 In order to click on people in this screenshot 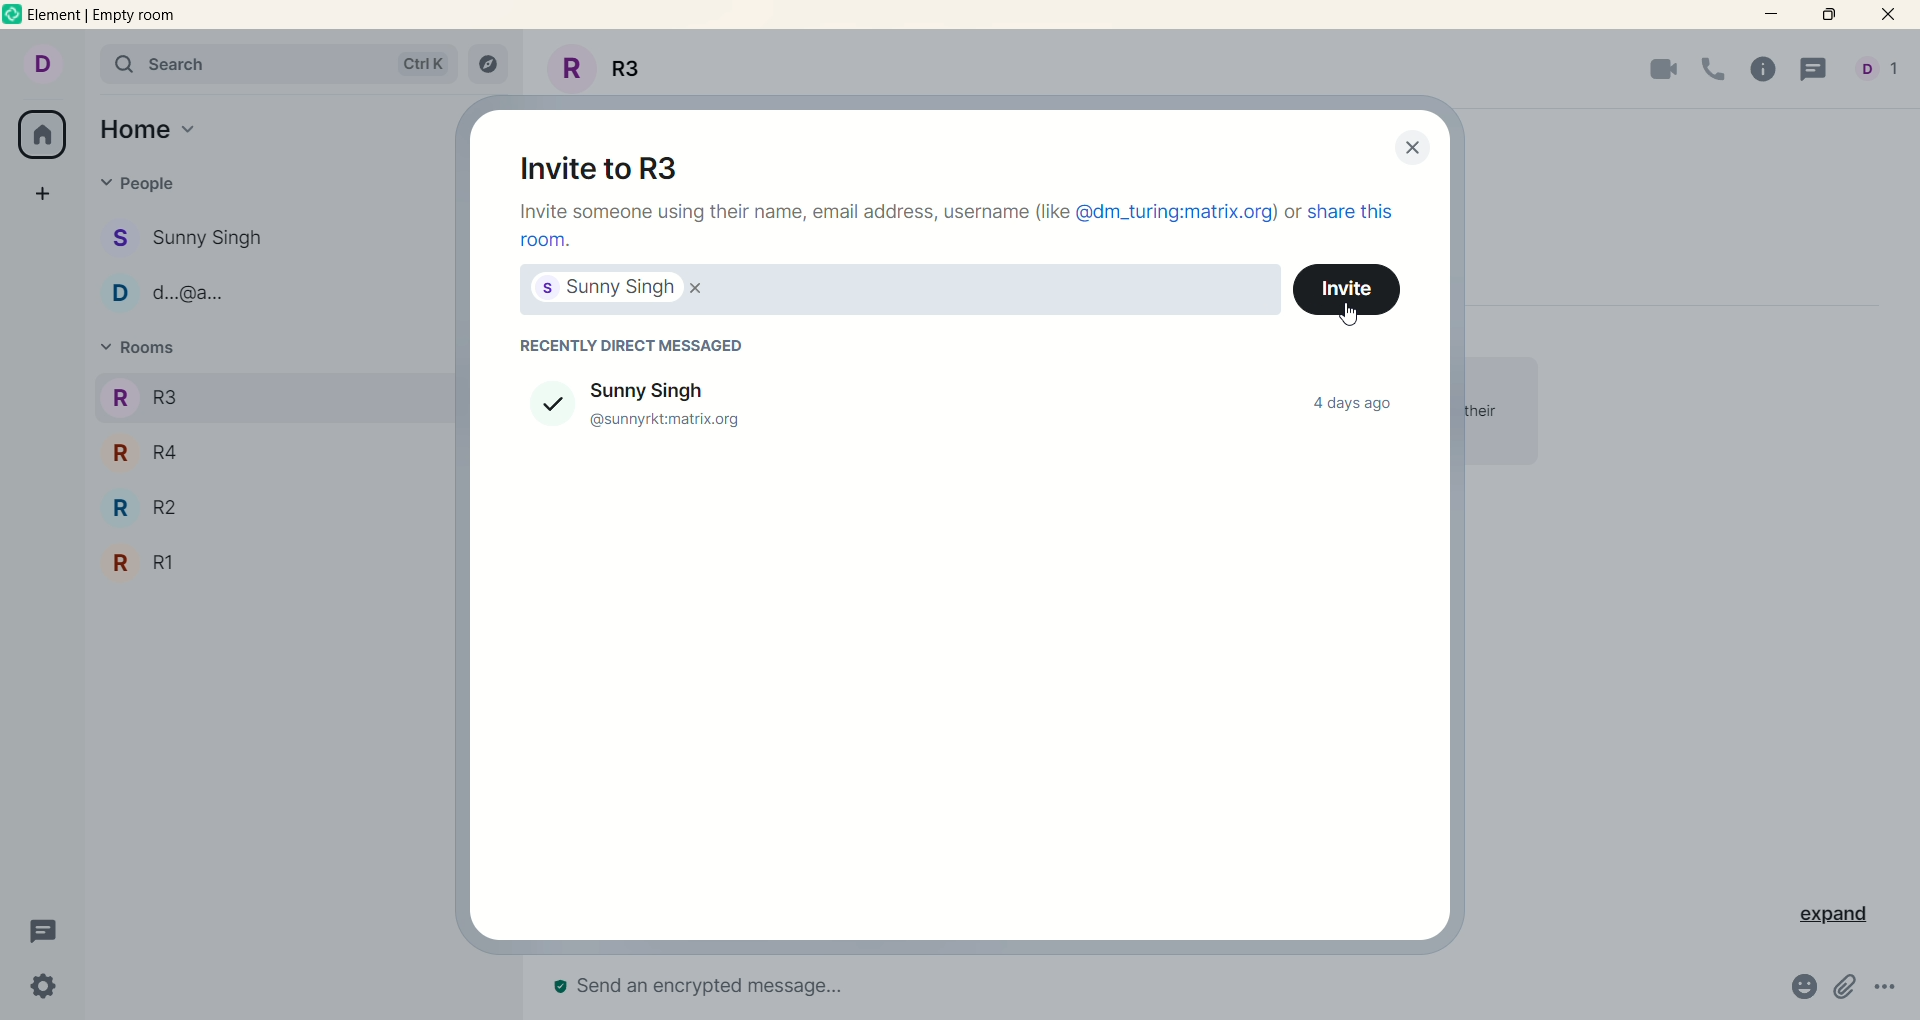, I will do `click(1877, 71)`.